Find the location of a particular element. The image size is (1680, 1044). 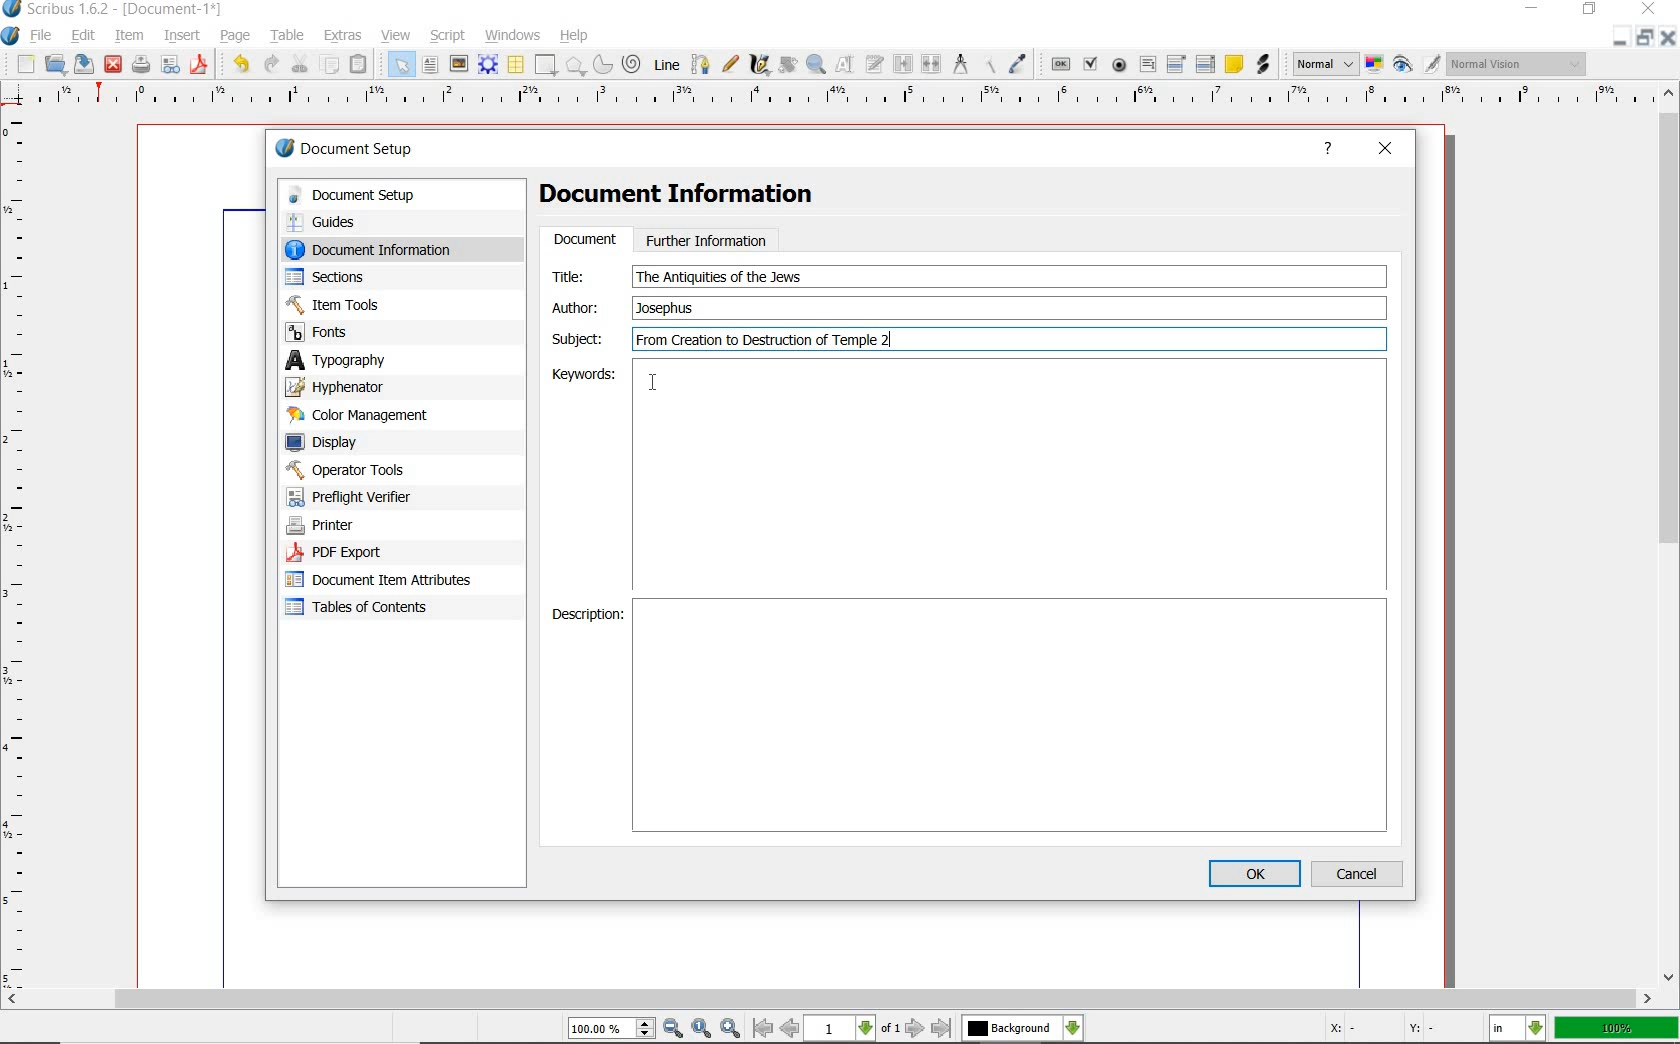

calligraphic line is located at coordinates (760, 66).